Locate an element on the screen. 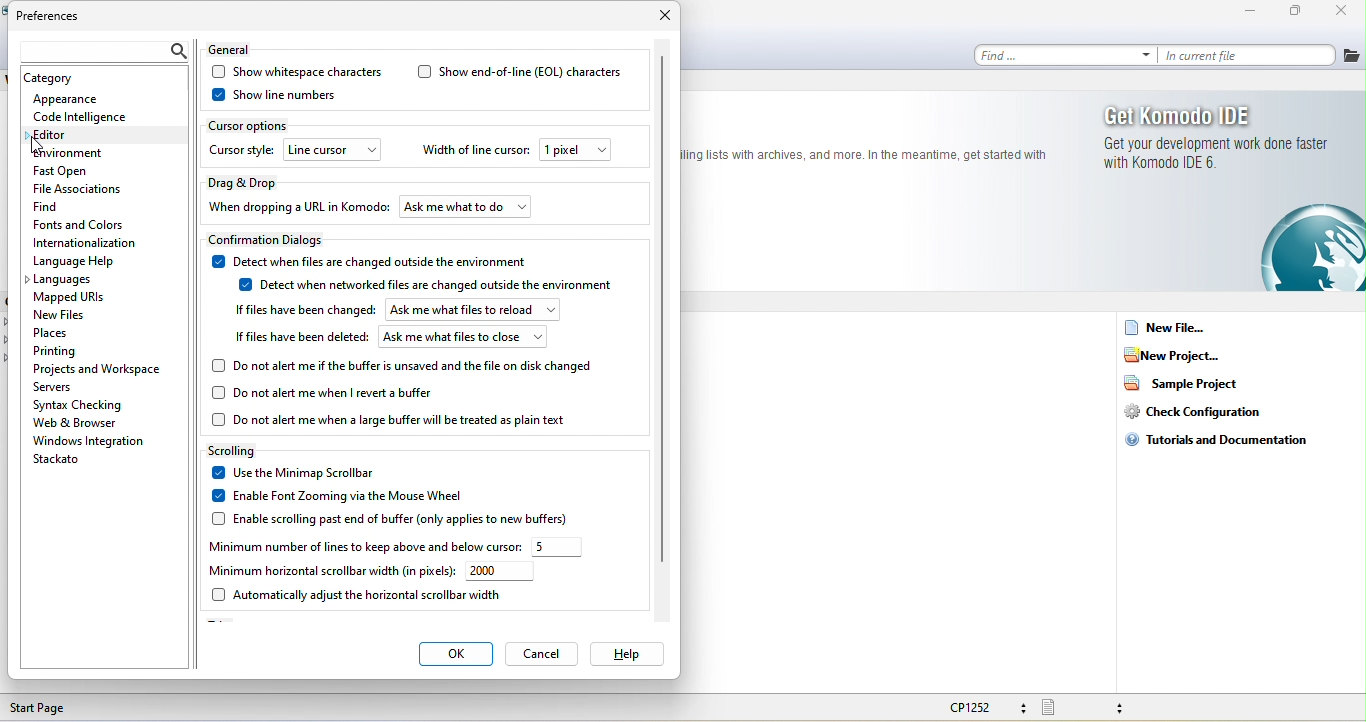  find is located at coordinates (1065, 54).